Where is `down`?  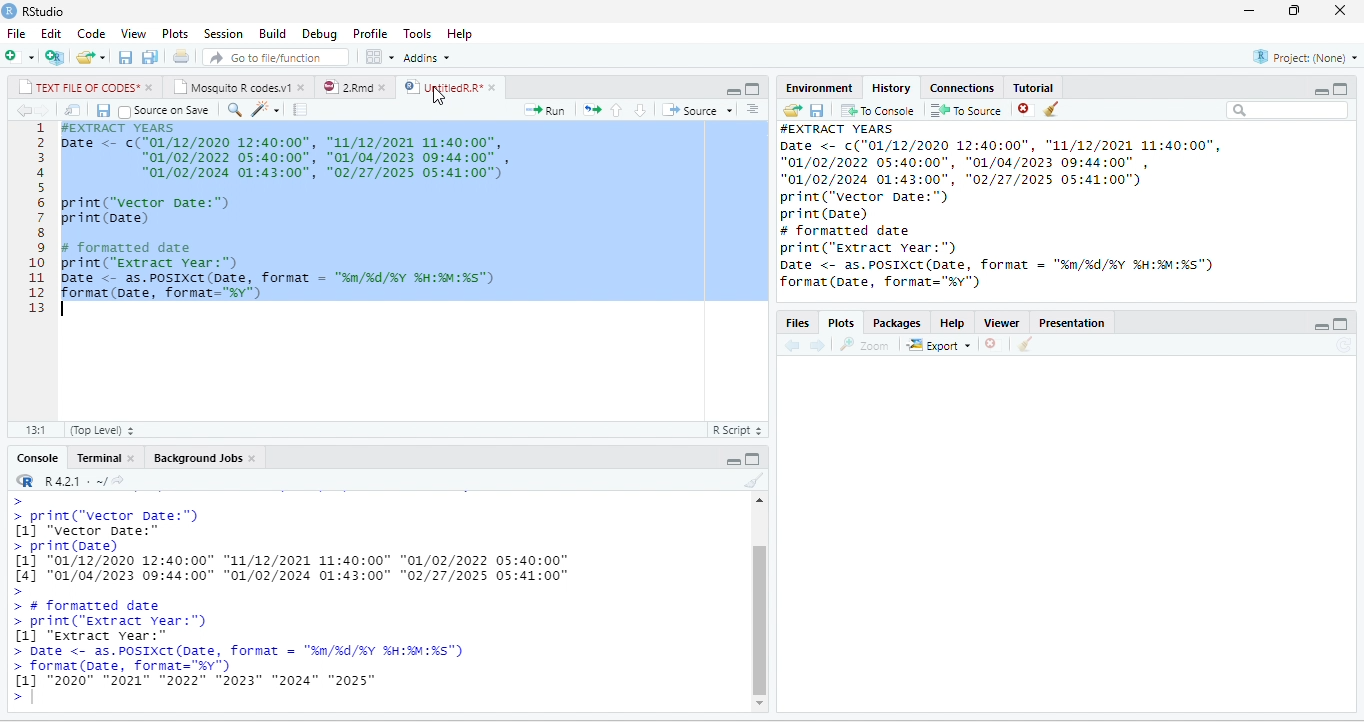
down is located at coordinates (640, 110).